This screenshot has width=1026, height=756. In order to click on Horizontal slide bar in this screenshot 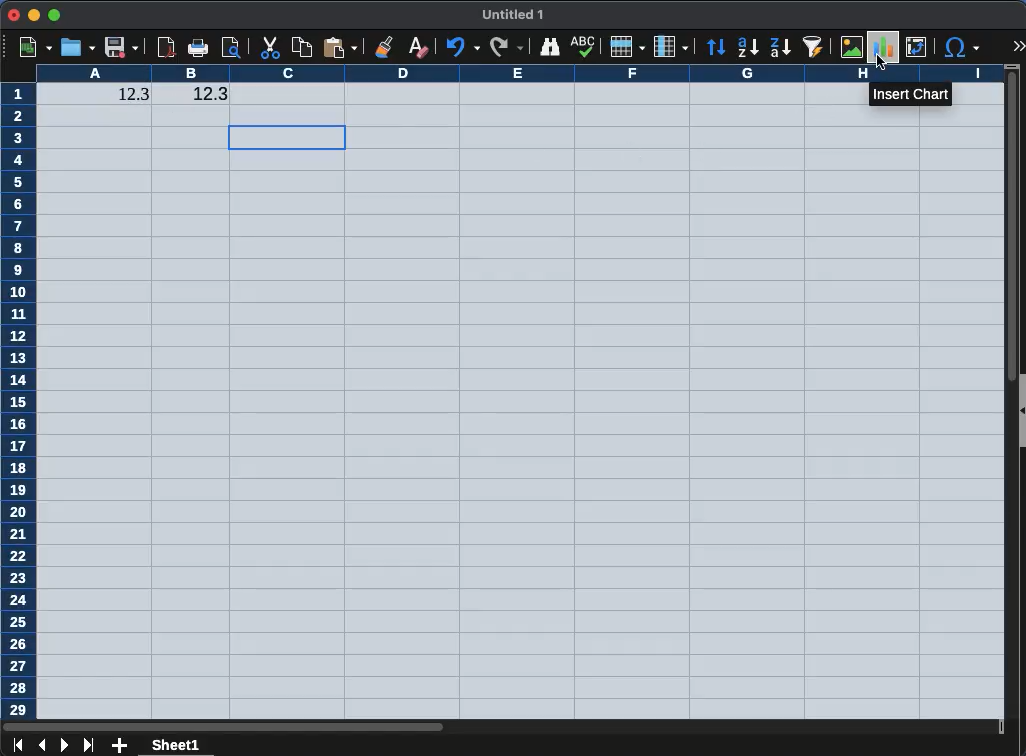, I will do `click(223, 728)`.